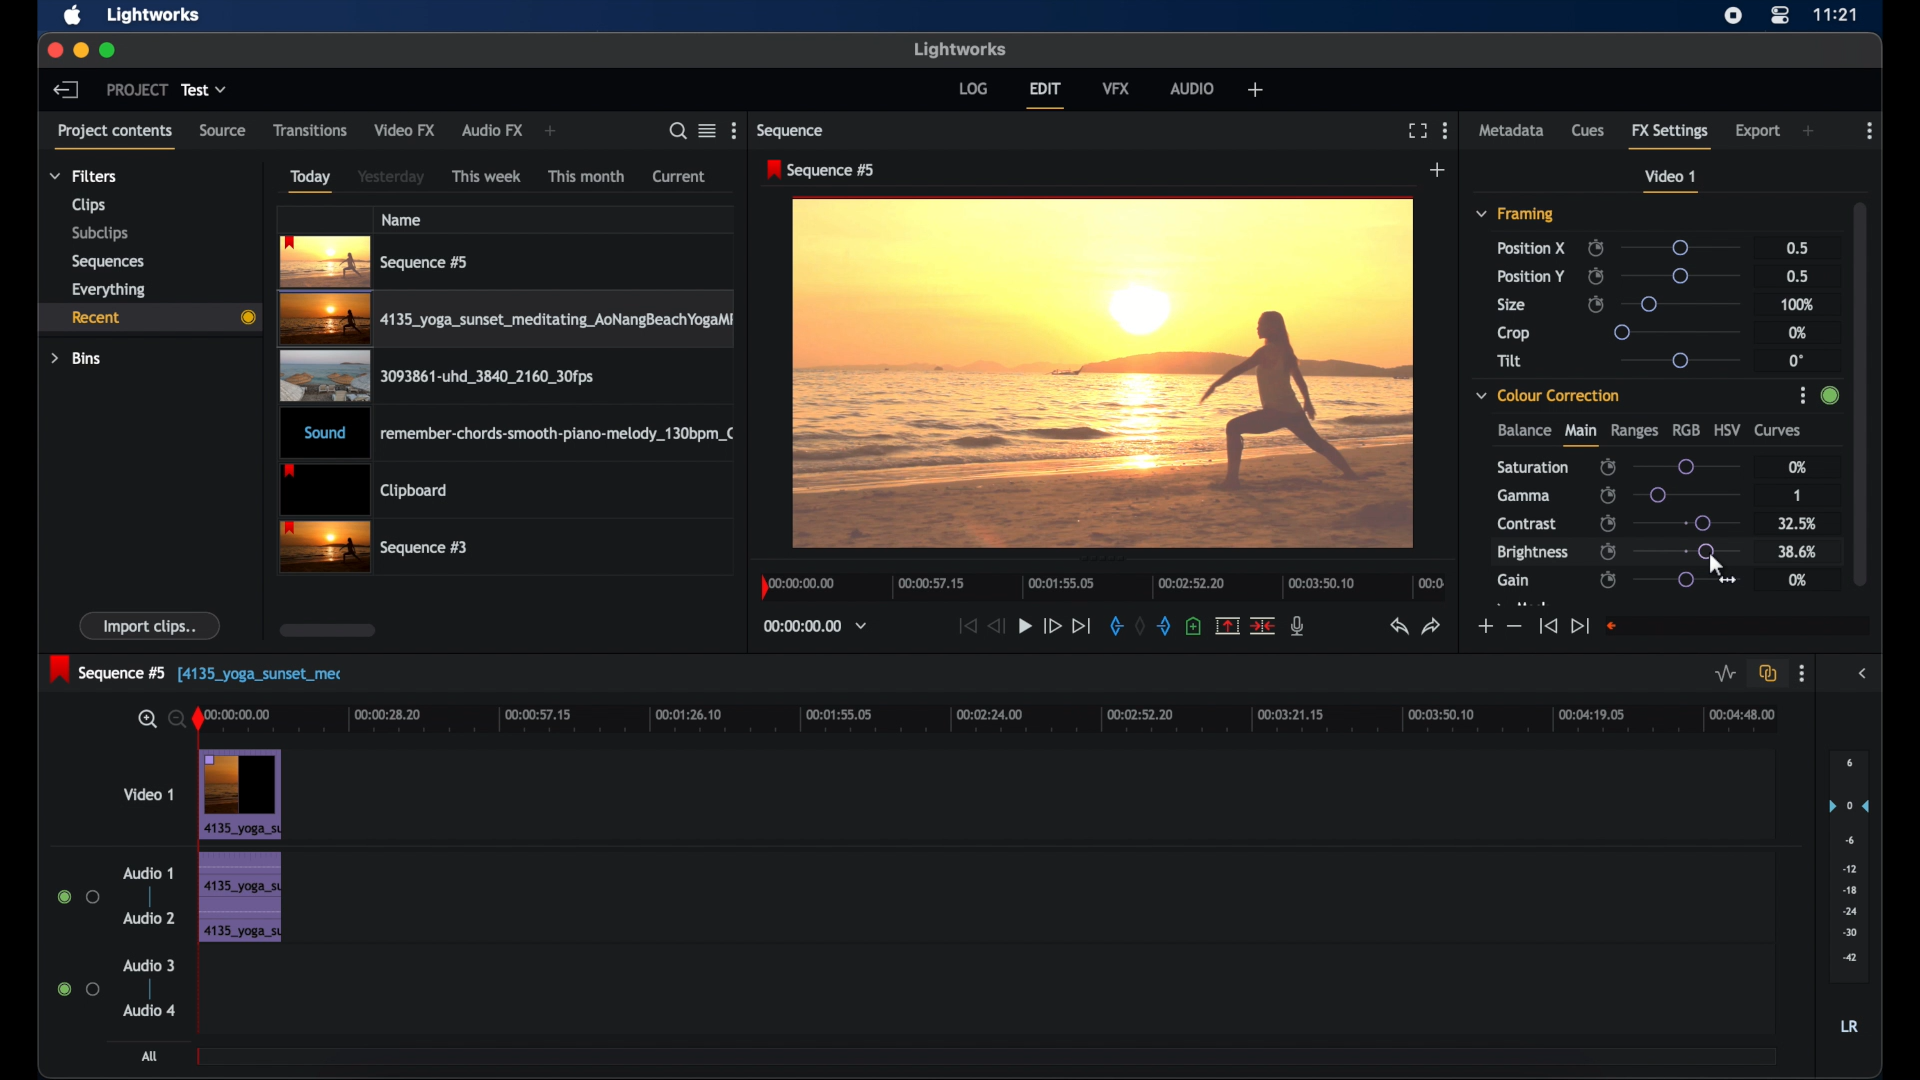 This screenshot has height=1080, width=1920. Describe the element at coordinates (1798, 306) in the screenshot. I see `100%` at that location.